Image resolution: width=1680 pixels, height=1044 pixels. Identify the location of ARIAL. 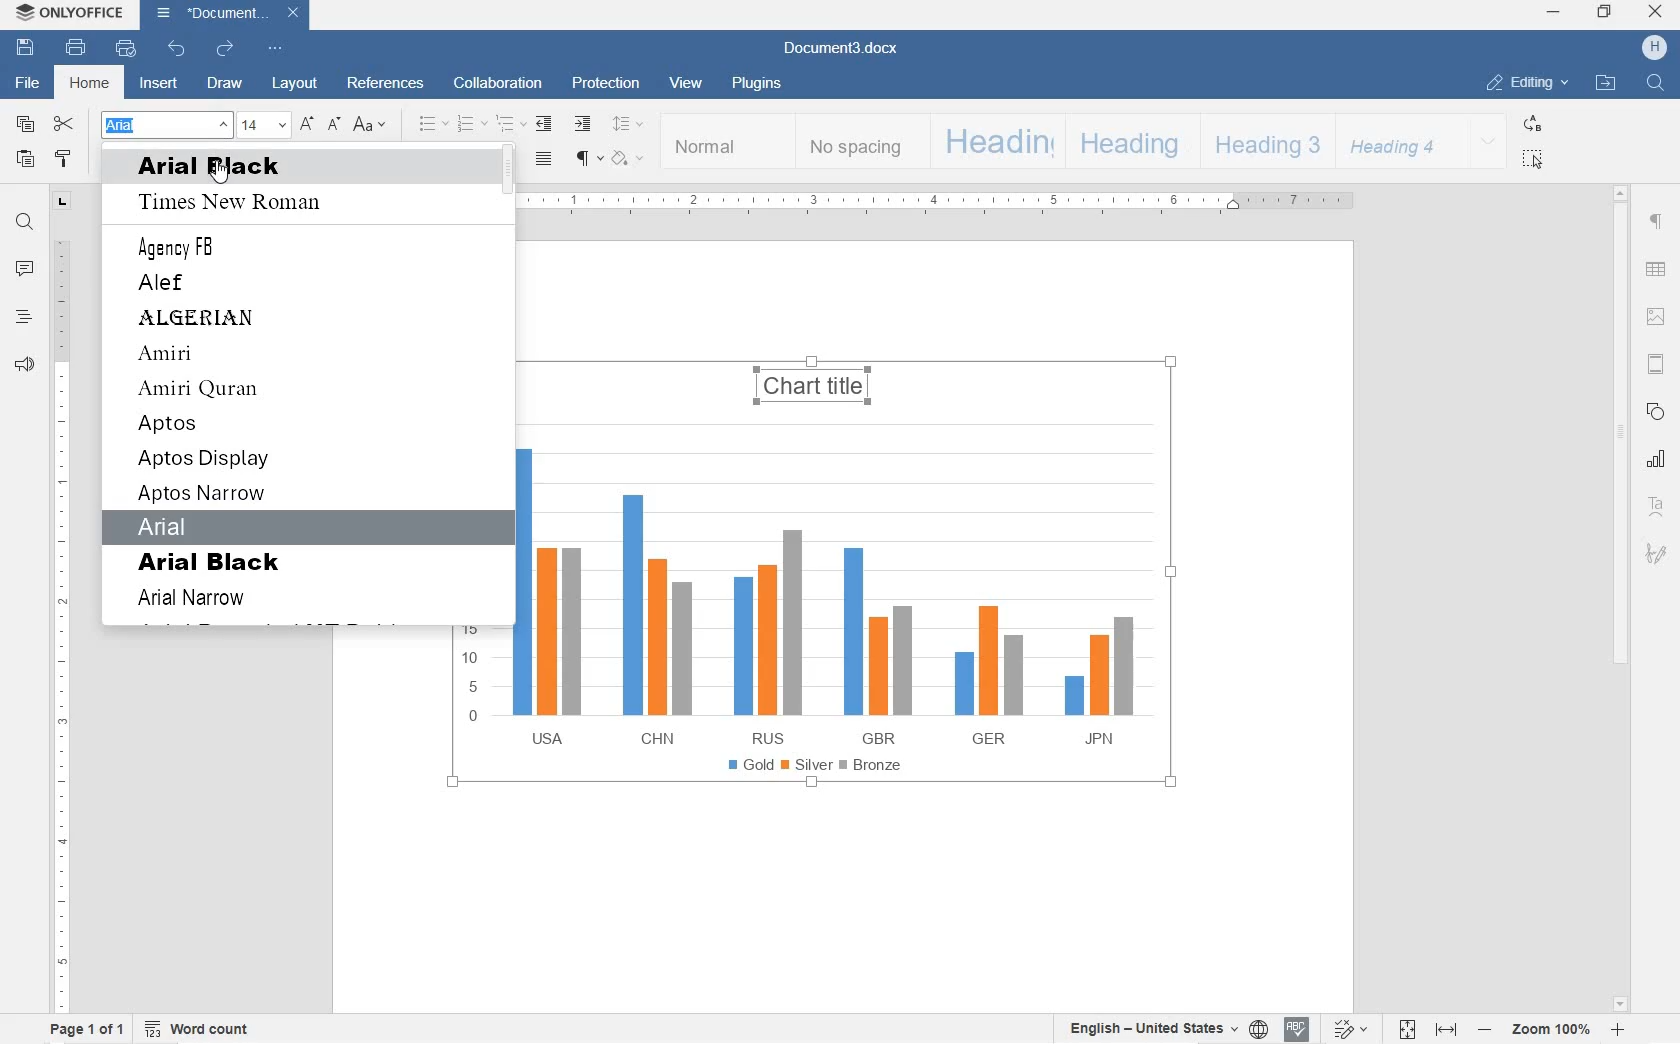
(176, 526).